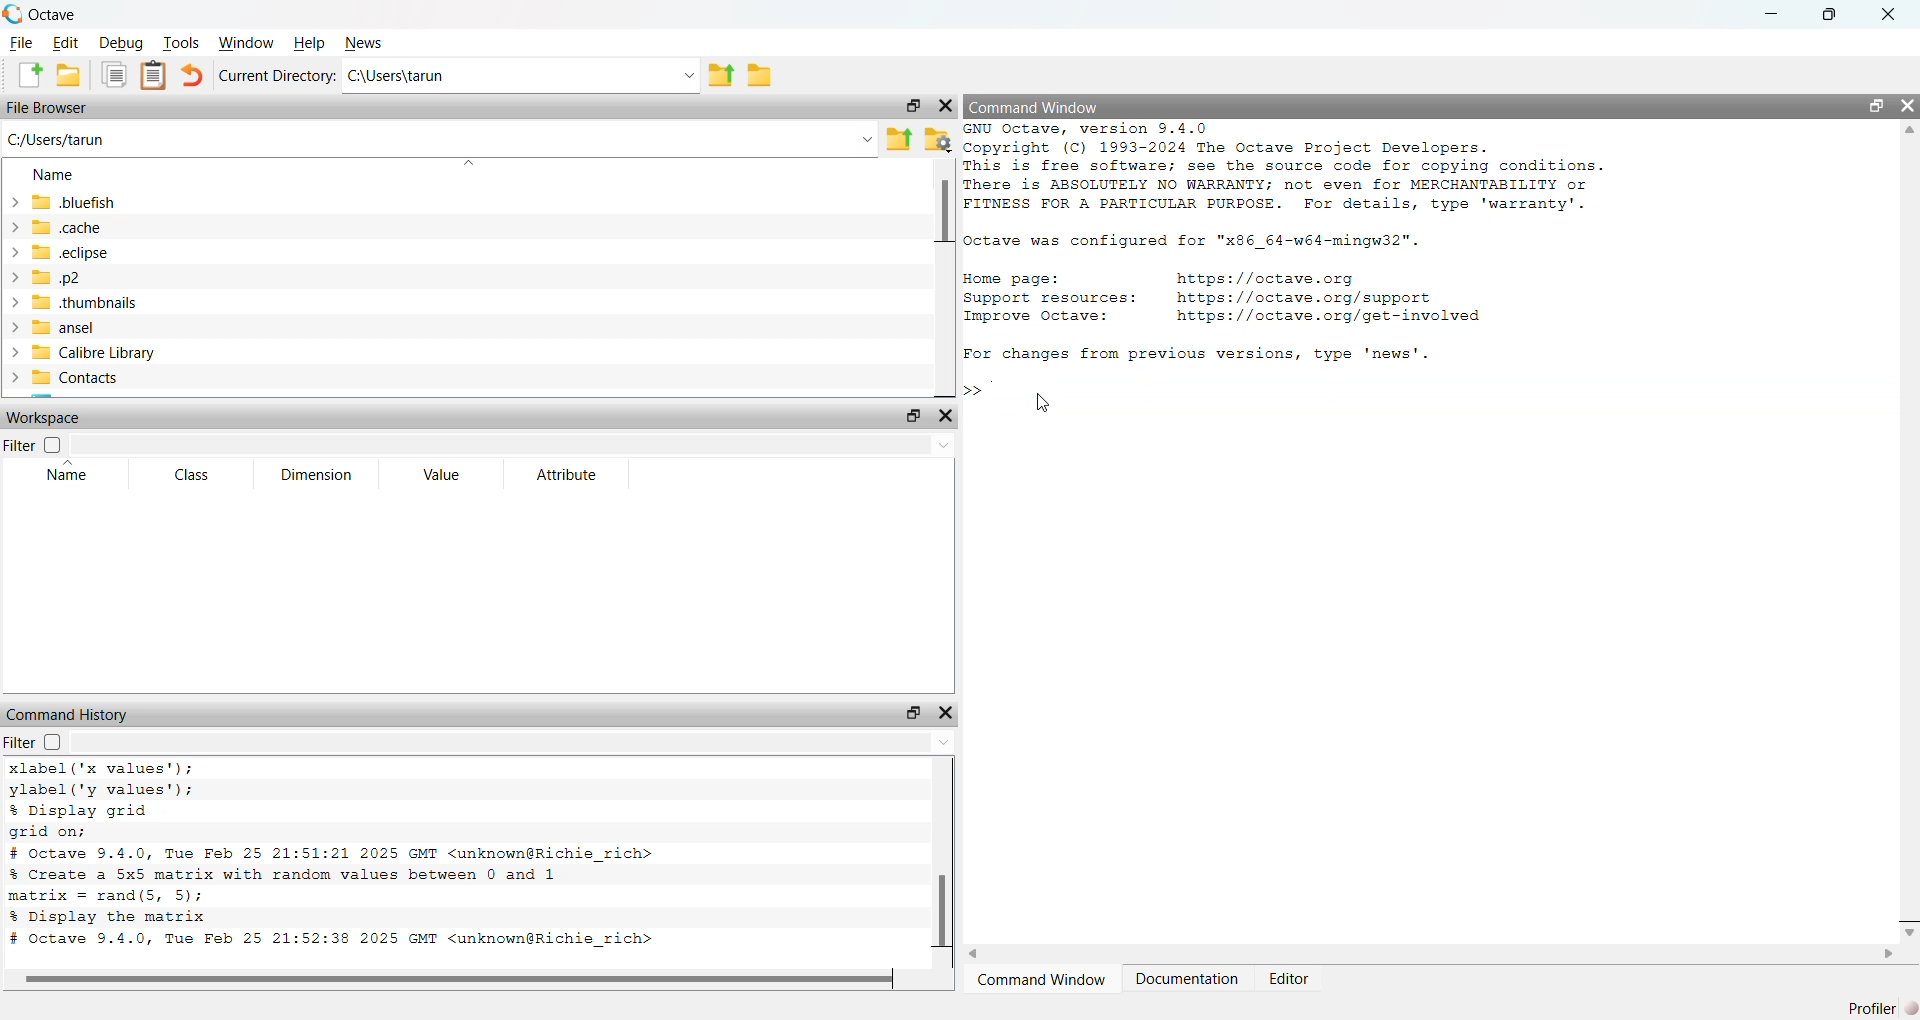  I want to click on maximise, so click(1826, 14).